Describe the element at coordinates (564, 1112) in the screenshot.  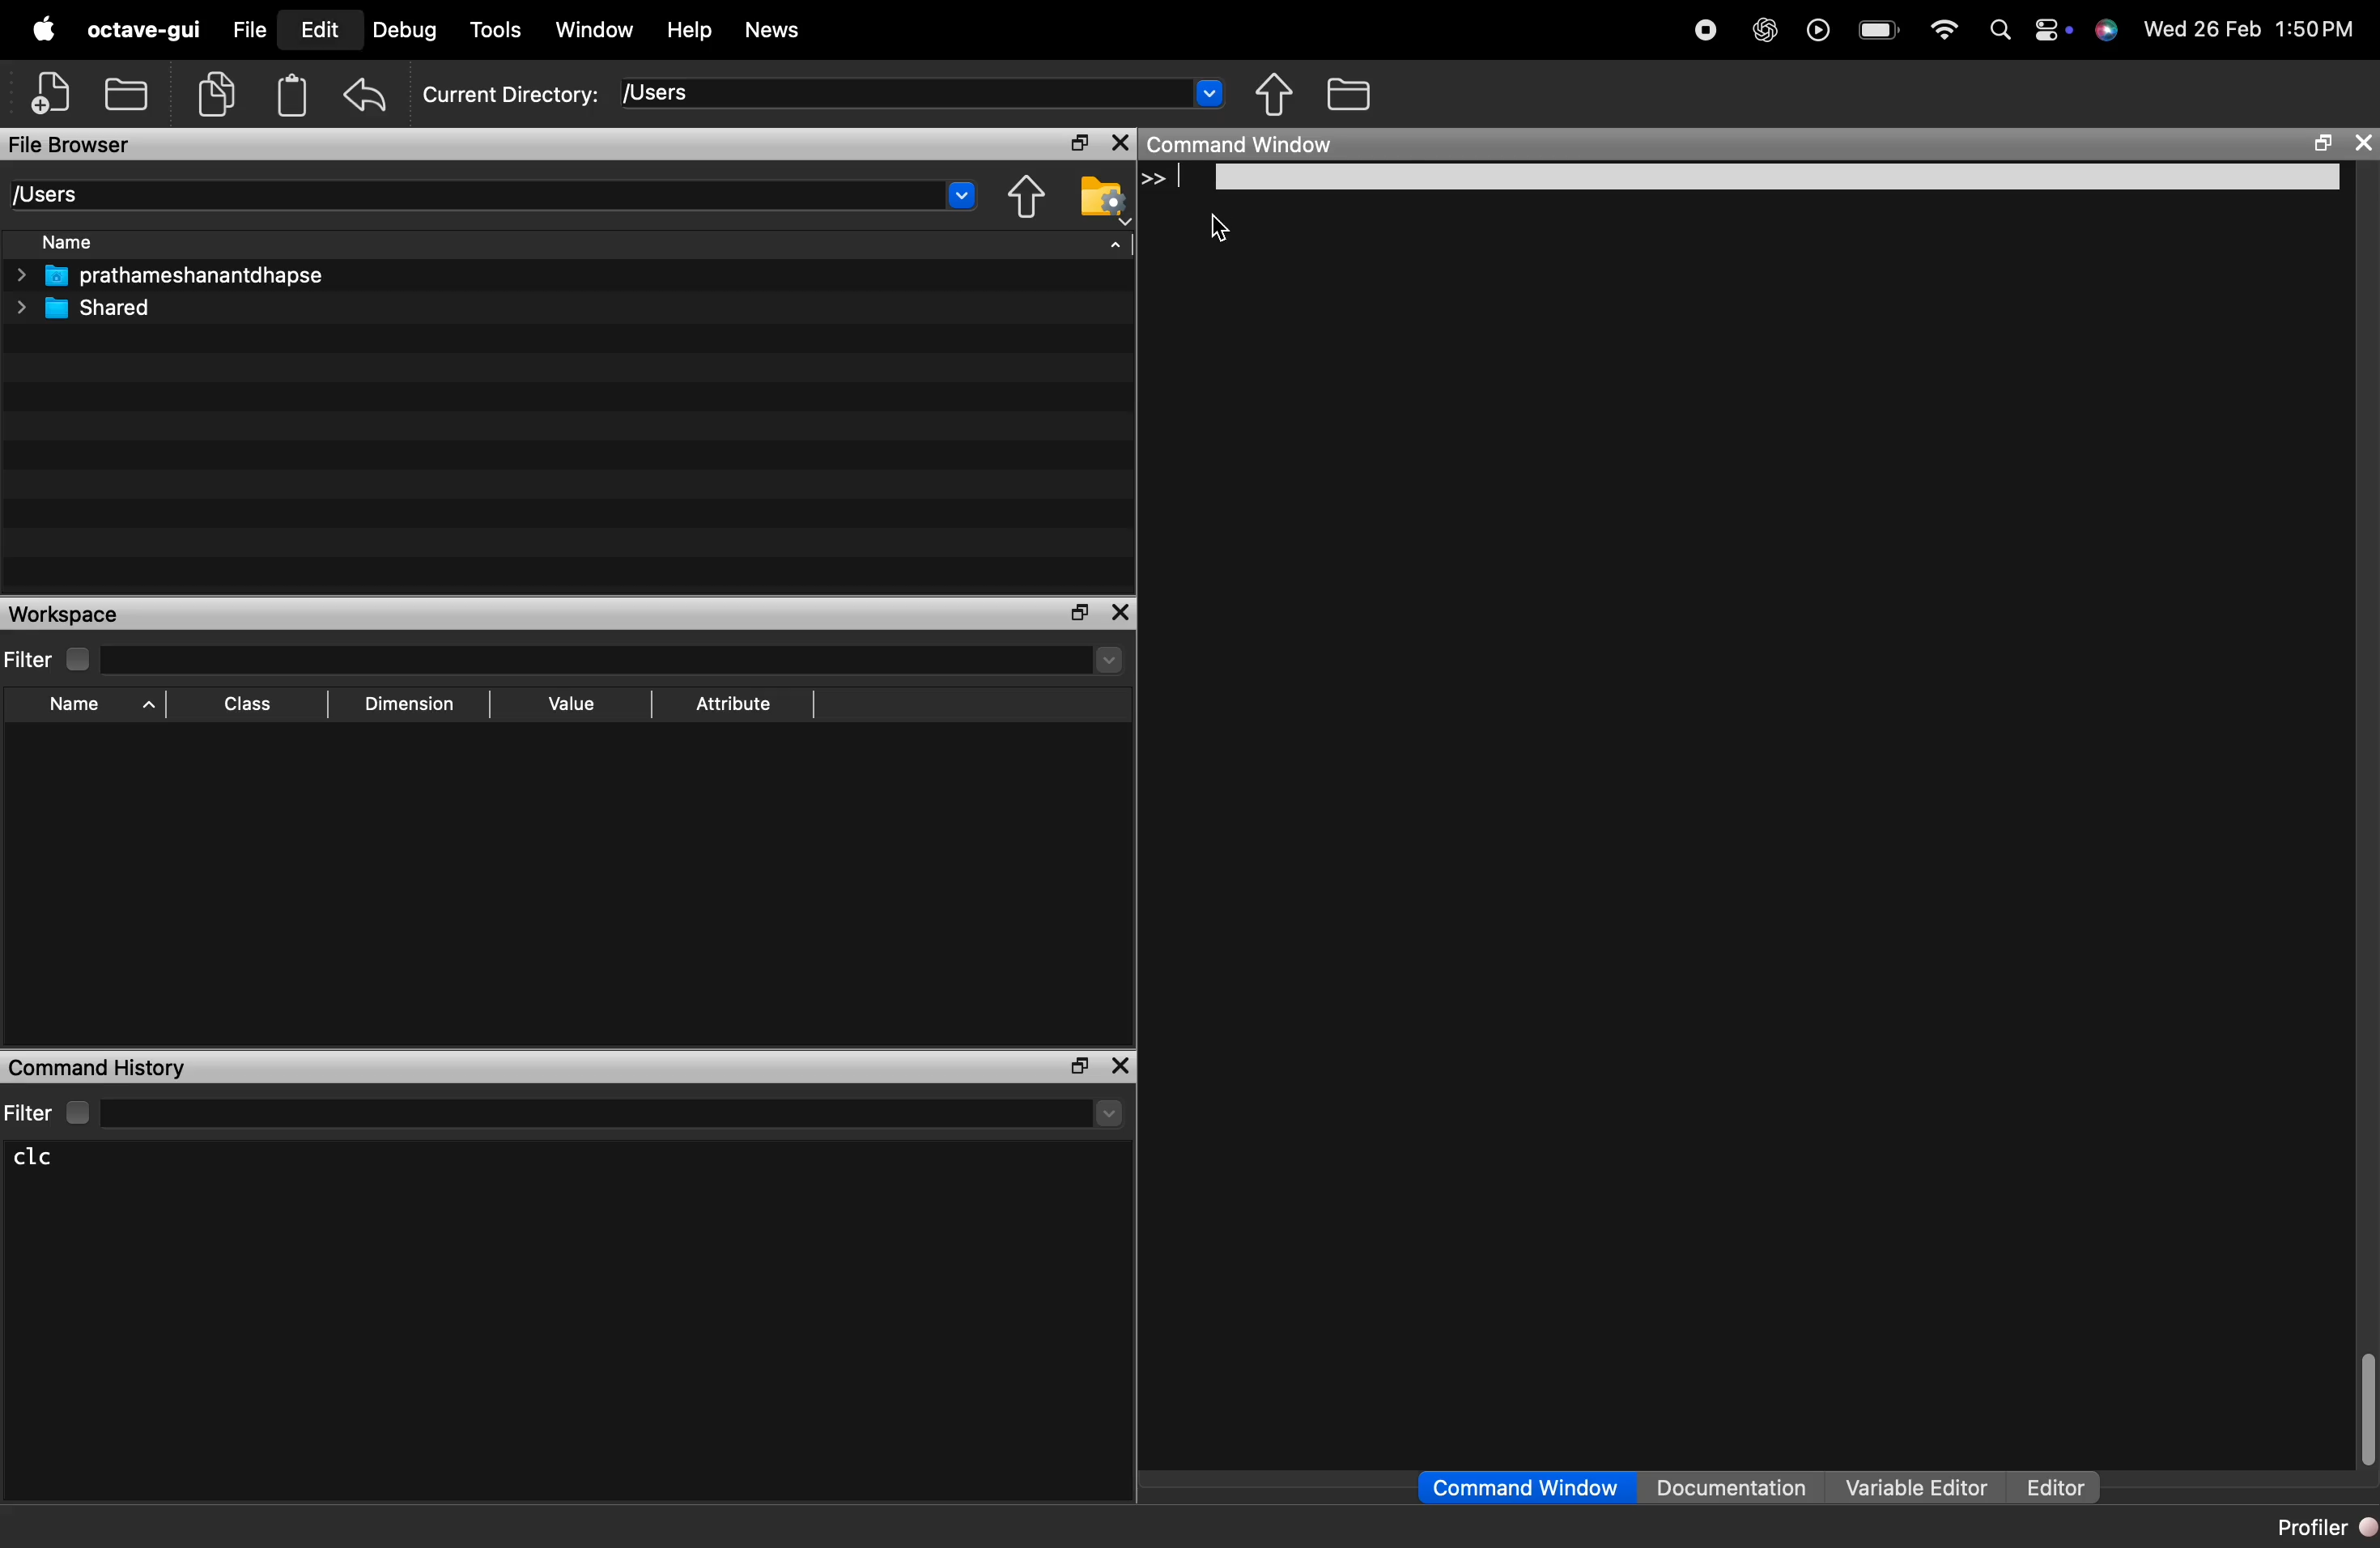
I see `Filter` at that location.